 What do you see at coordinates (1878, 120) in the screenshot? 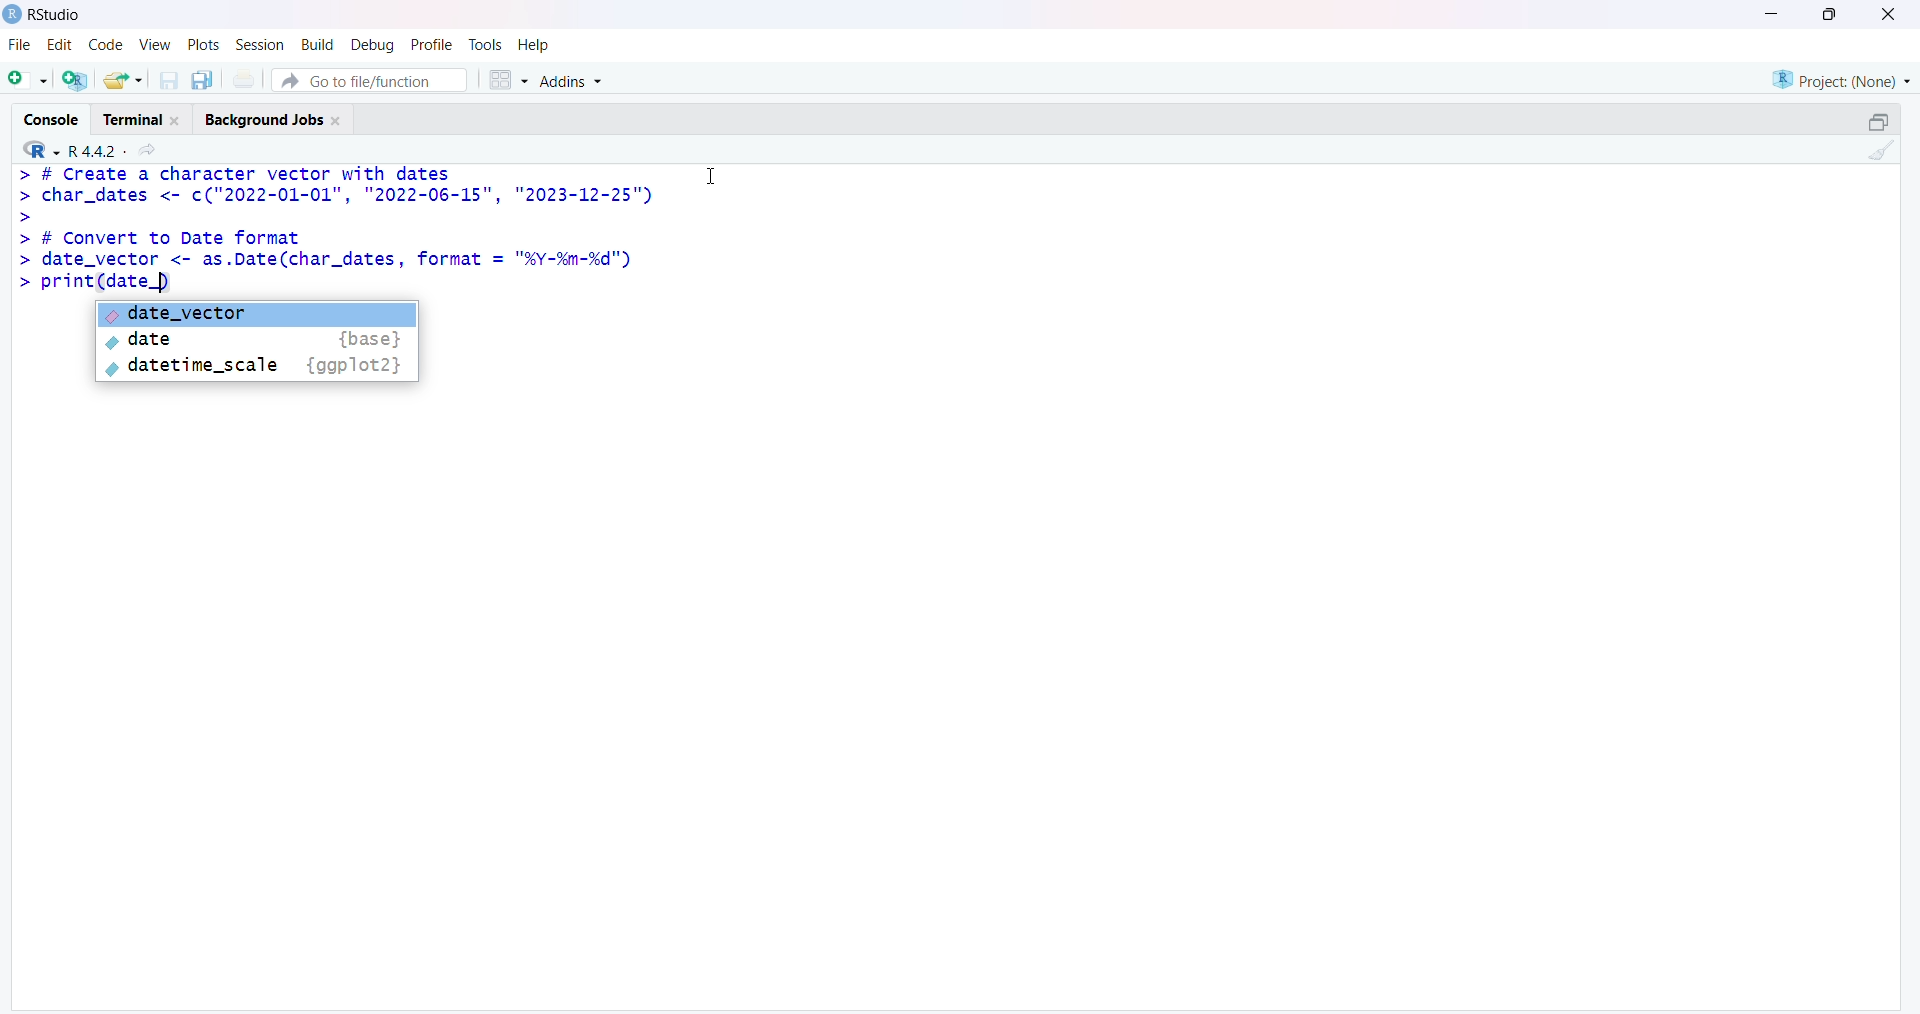
I see `Maximize/Restore` at bounding box center [1878, 120].